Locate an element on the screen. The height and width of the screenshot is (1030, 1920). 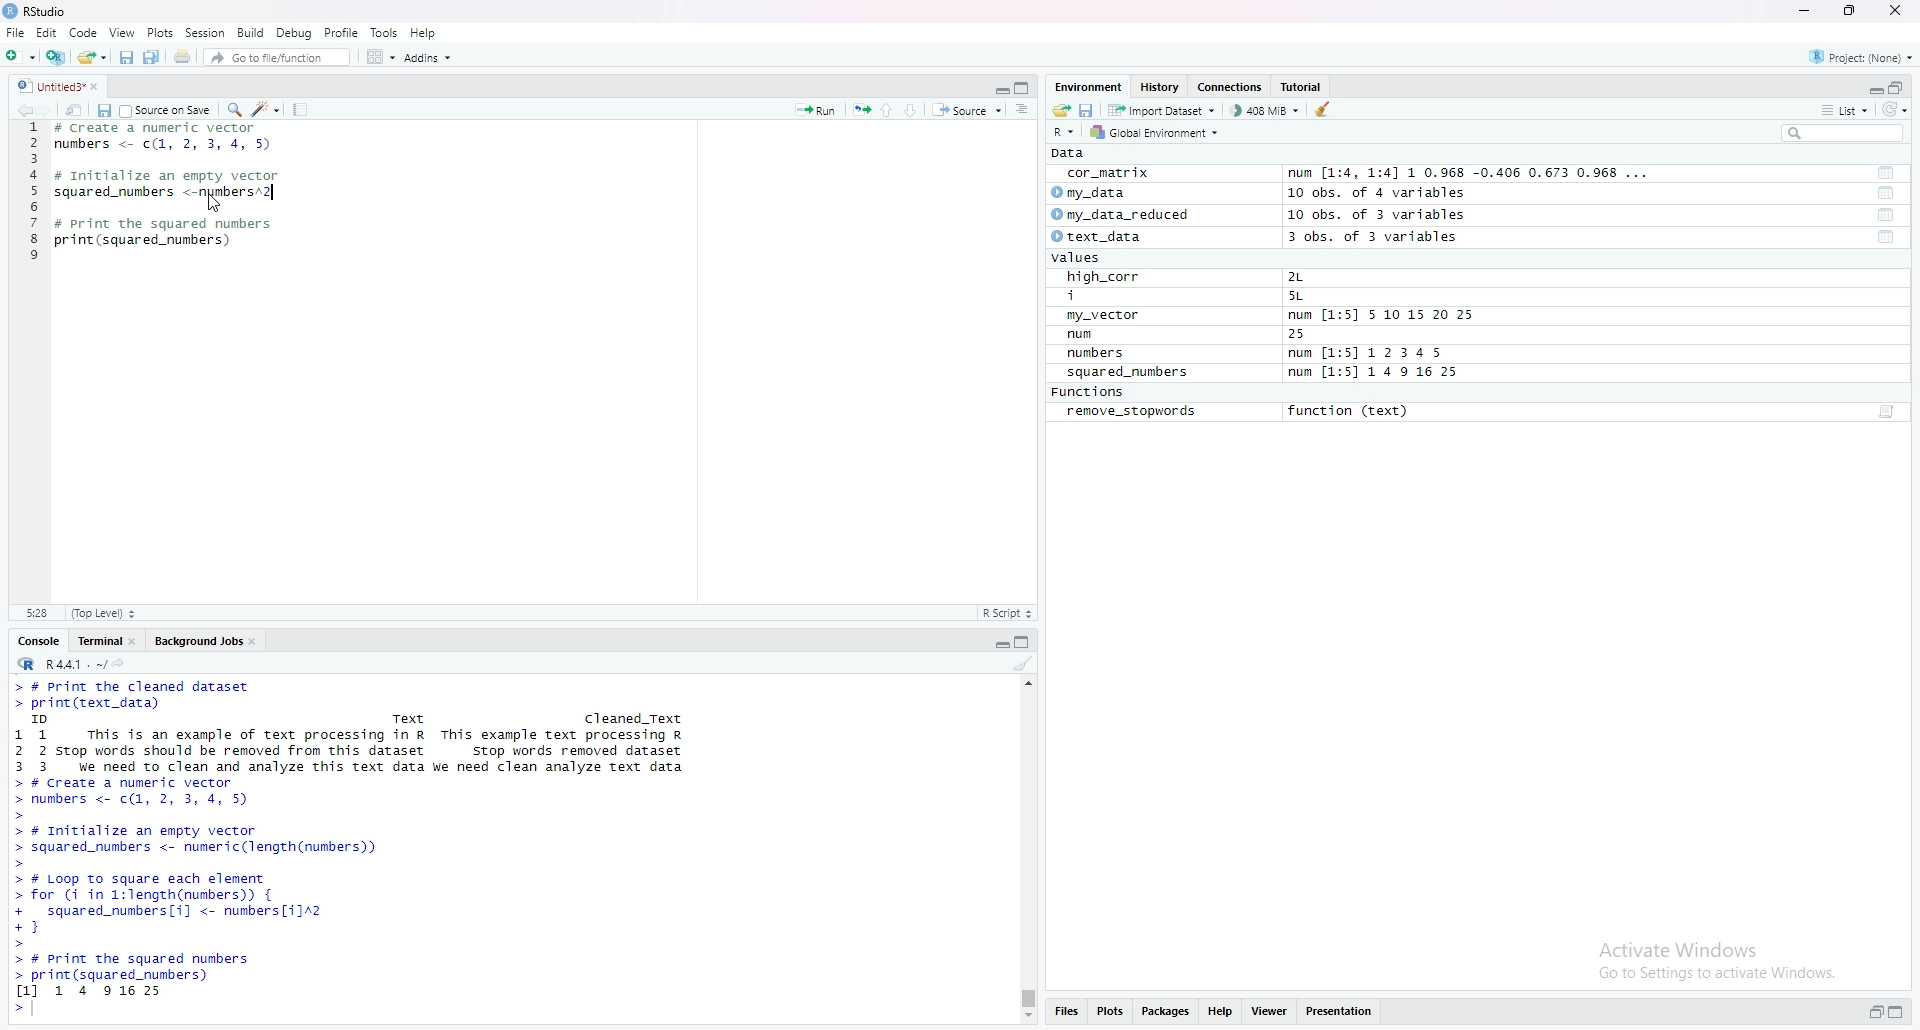
num [1:5] 1 2 345 is located at coordinates (1371, 354).